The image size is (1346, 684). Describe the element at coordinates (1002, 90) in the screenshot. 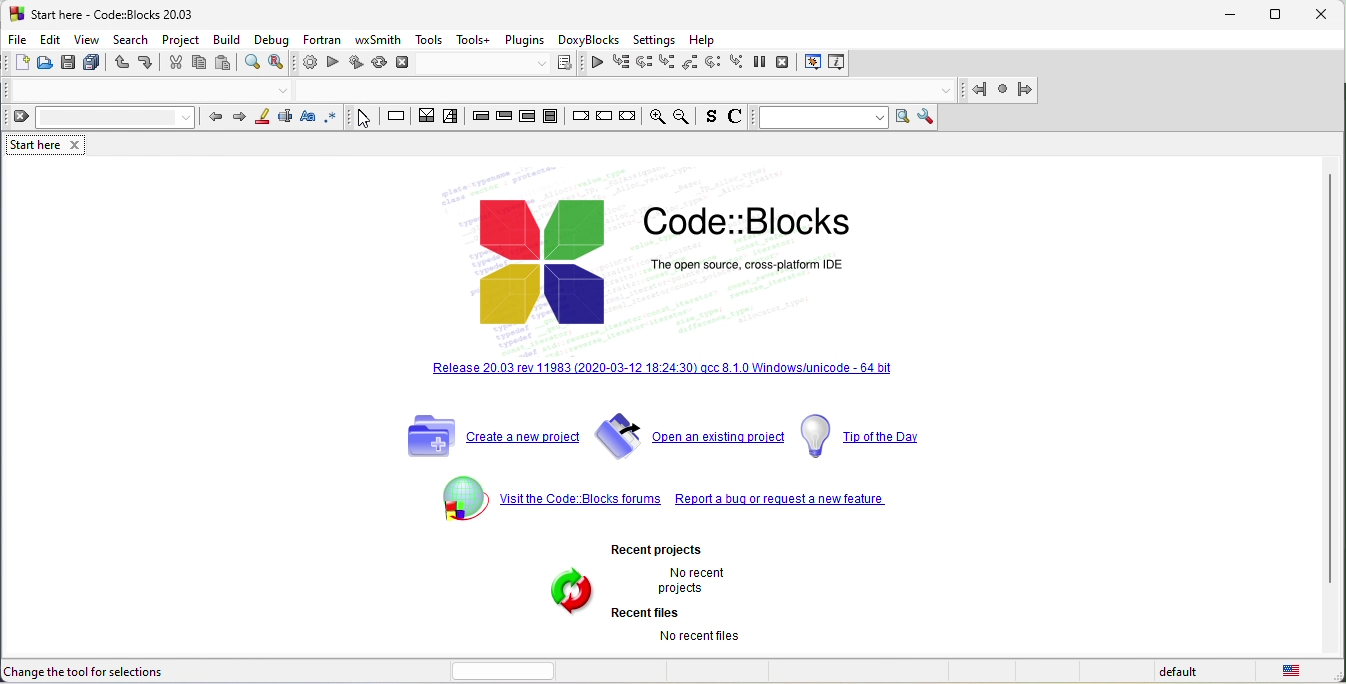

I see `last jamp` at that location.